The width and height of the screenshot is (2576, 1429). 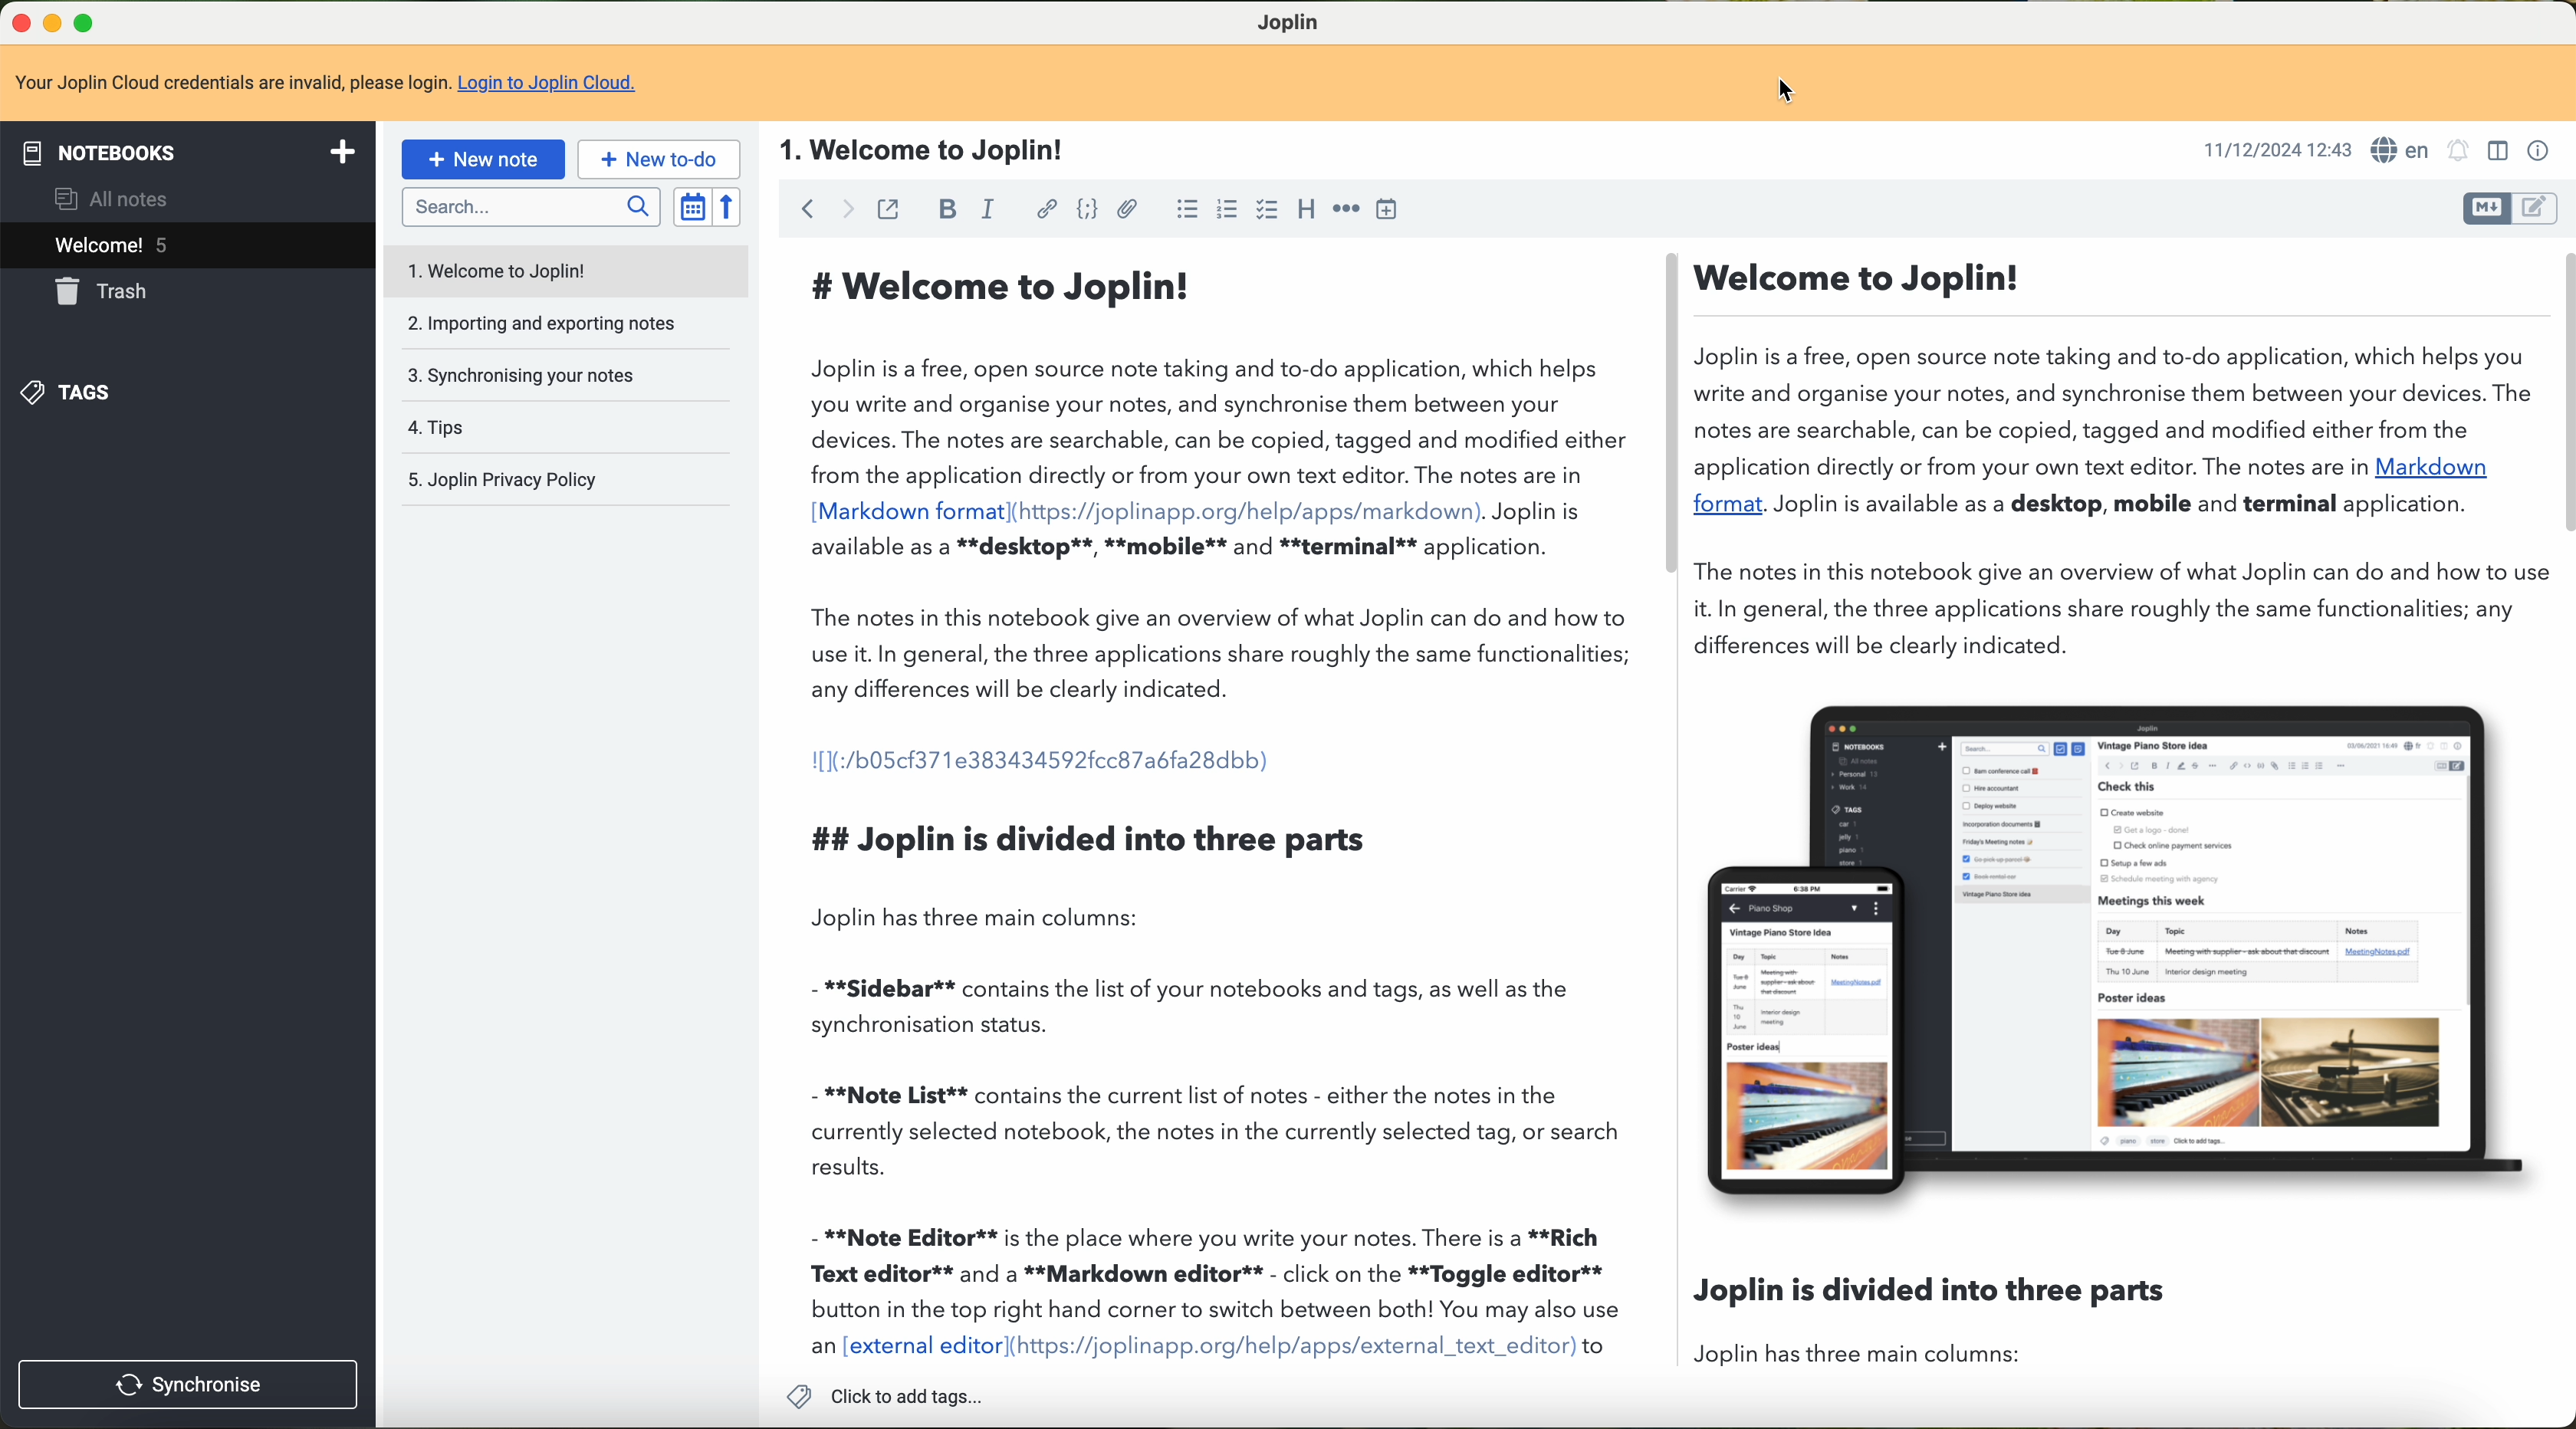 I want to click on info properties, so click(x=2542, y=151).